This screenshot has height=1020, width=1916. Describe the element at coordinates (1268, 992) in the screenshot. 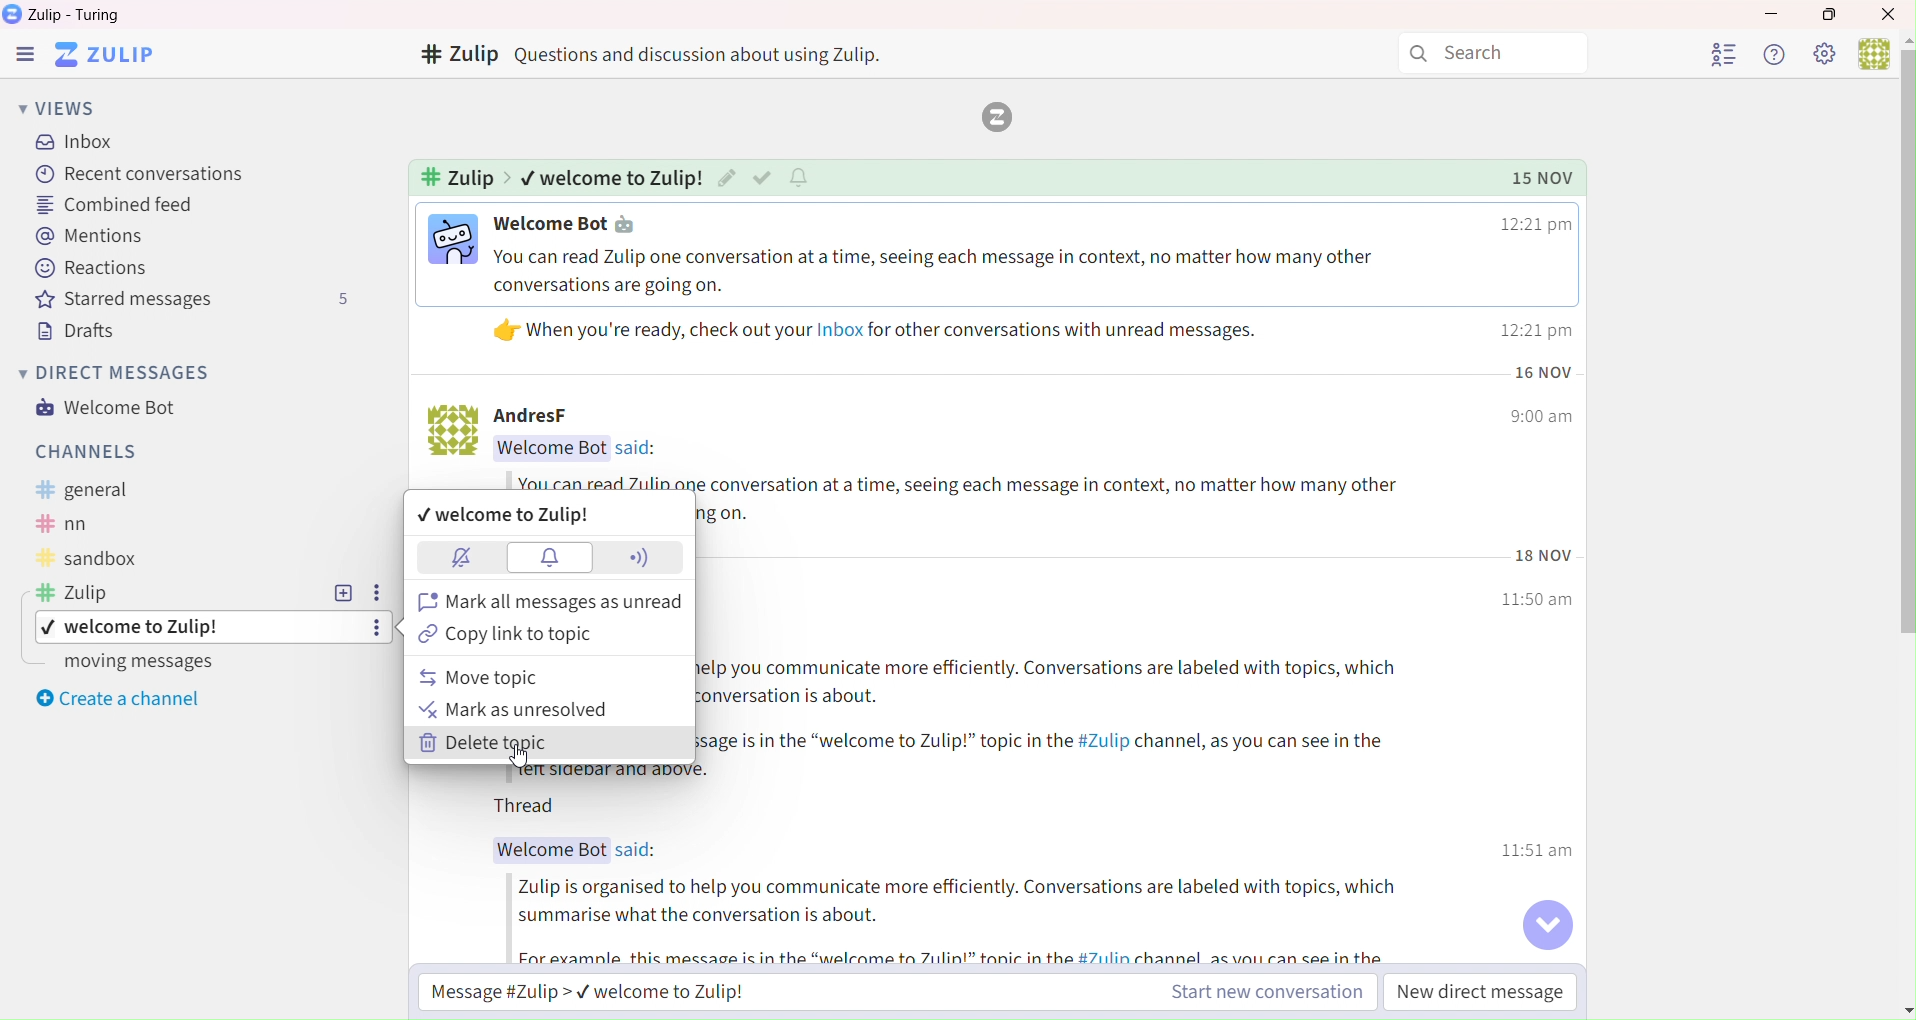

I see `Start new conversation` at that location.